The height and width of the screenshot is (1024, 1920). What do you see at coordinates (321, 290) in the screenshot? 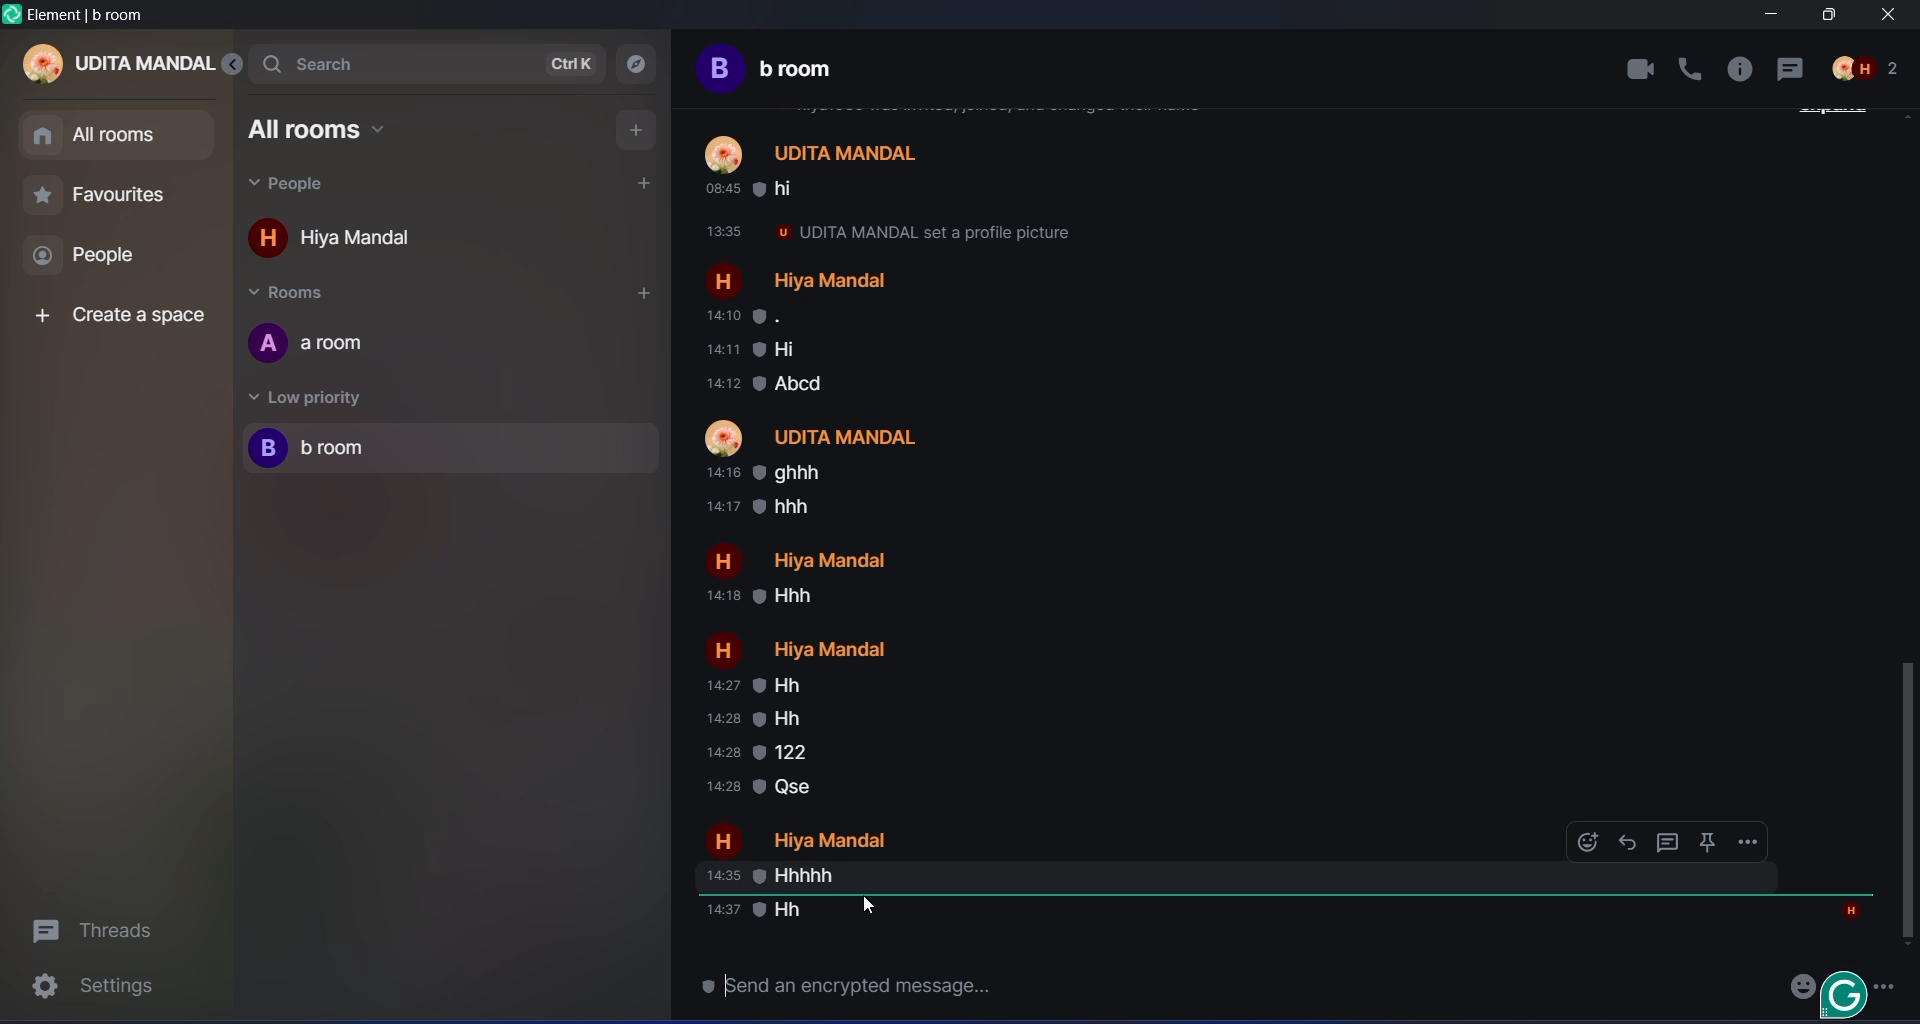
I see `rooms` at bounding box center [321, 290].